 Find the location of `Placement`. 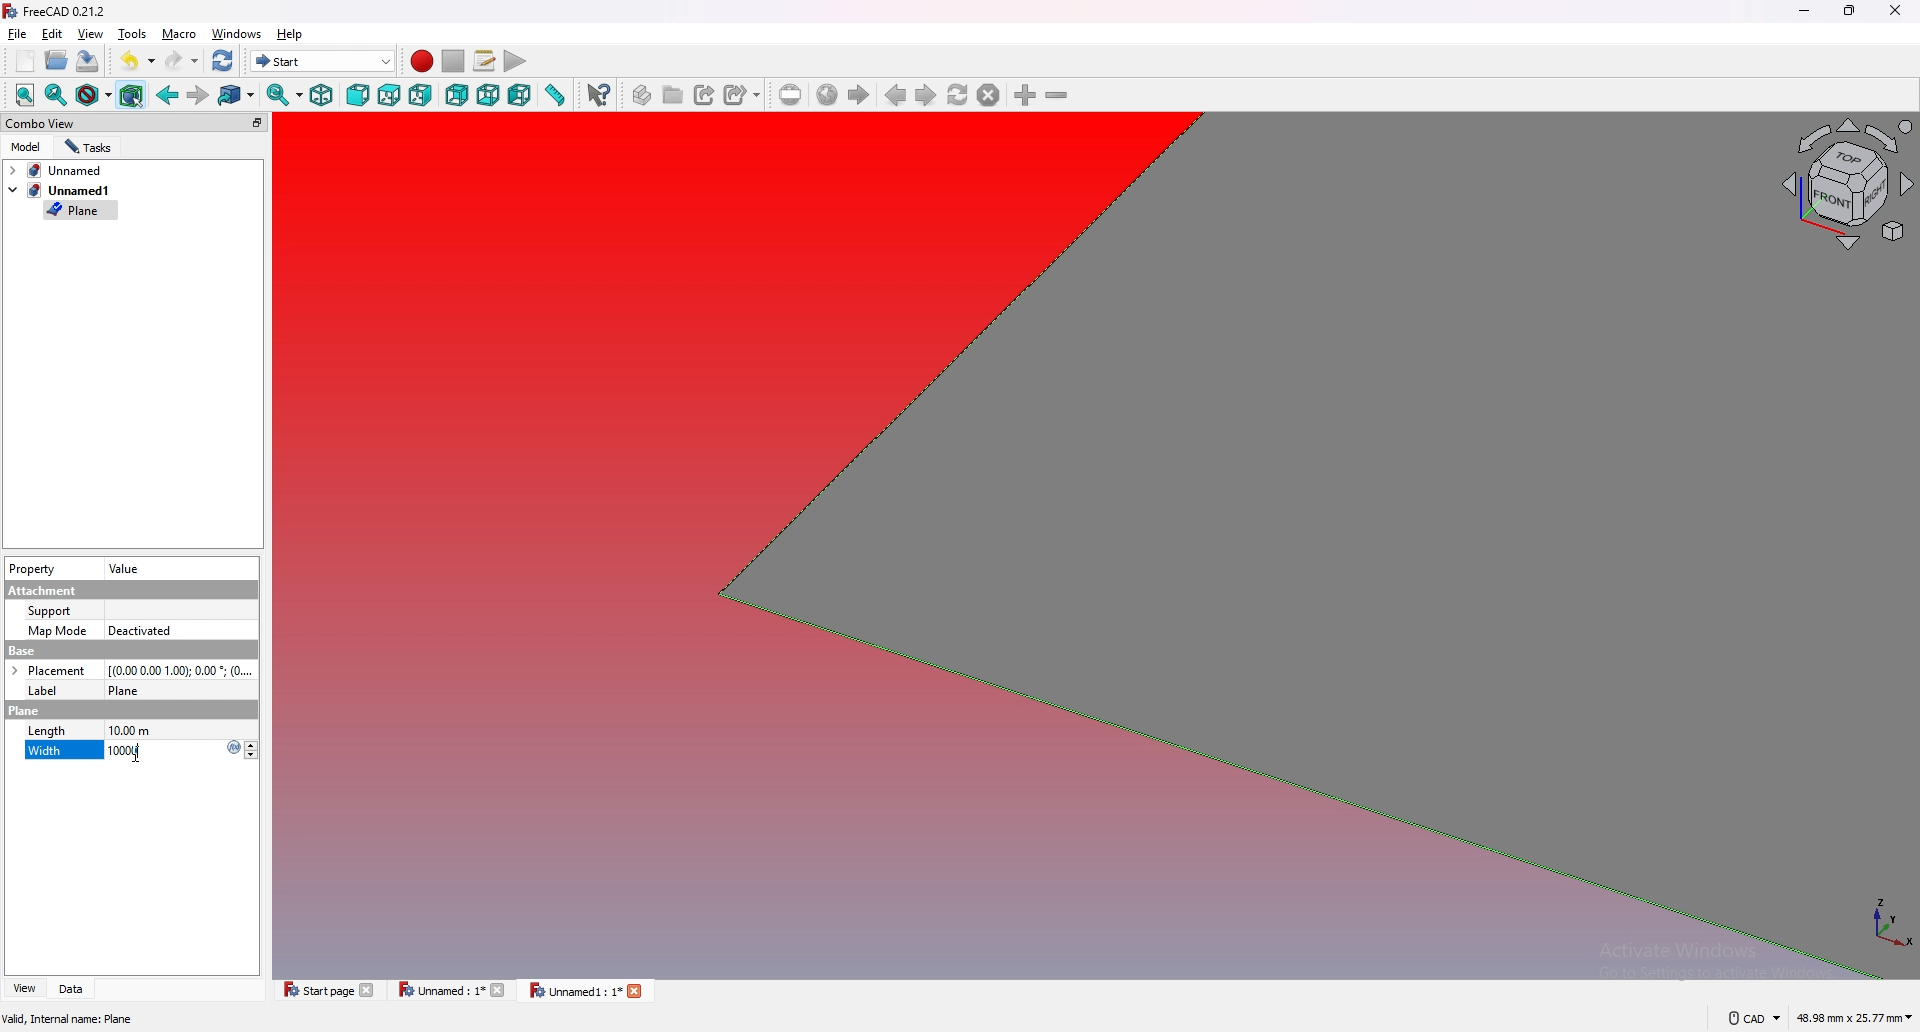

Placement is located at coordinates (48, 670).